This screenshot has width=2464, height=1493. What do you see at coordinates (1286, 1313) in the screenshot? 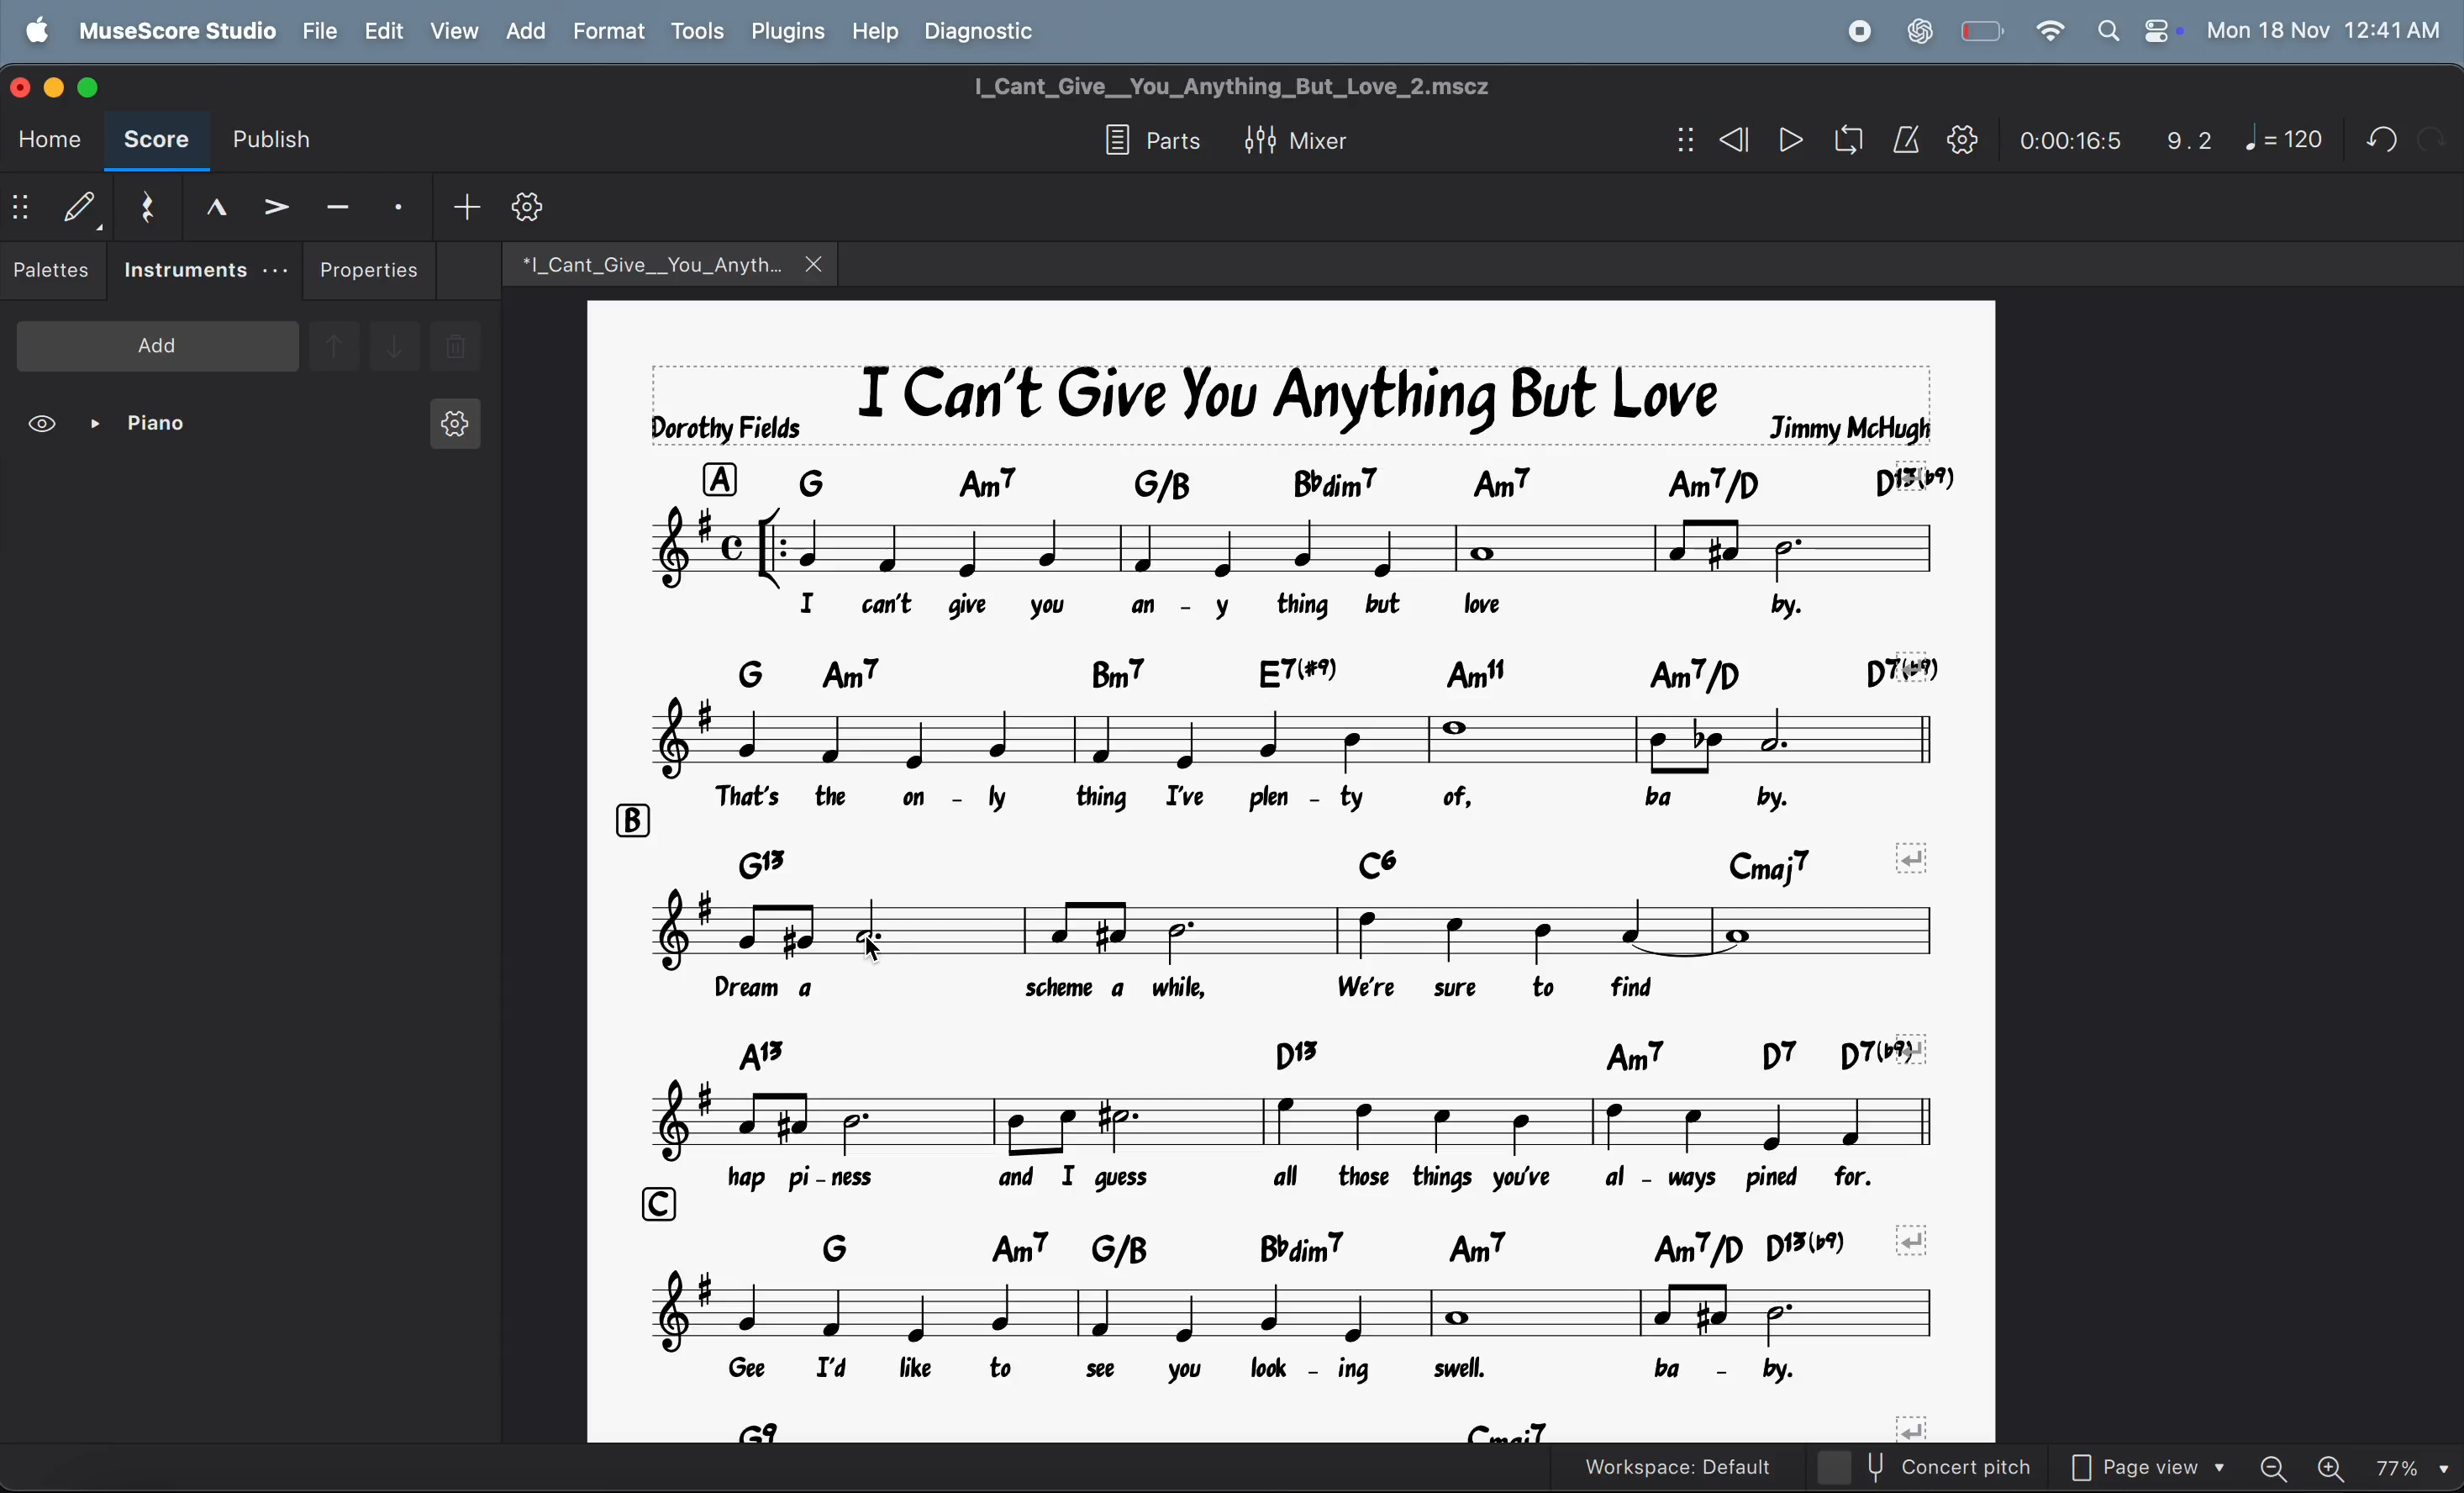
I see `notes` at bounding box center [1286, 1313].